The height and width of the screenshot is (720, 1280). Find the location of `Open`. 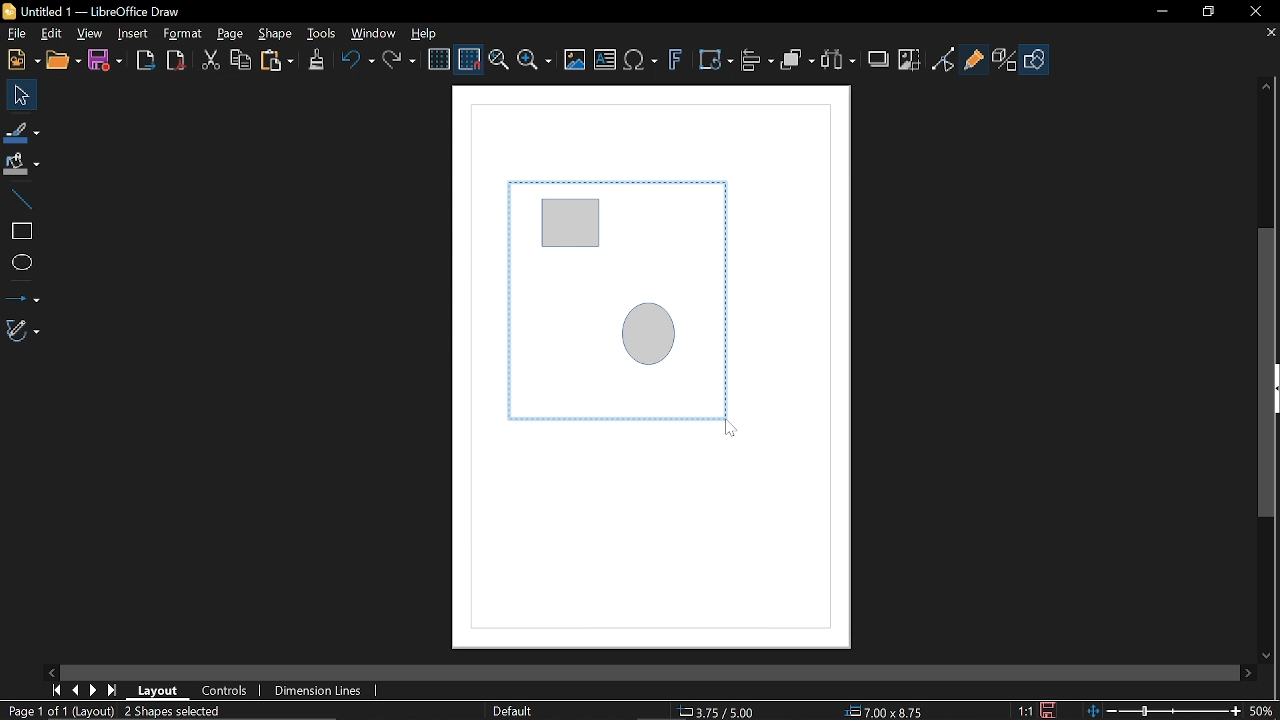

Open is located at coordinates (63, 61).